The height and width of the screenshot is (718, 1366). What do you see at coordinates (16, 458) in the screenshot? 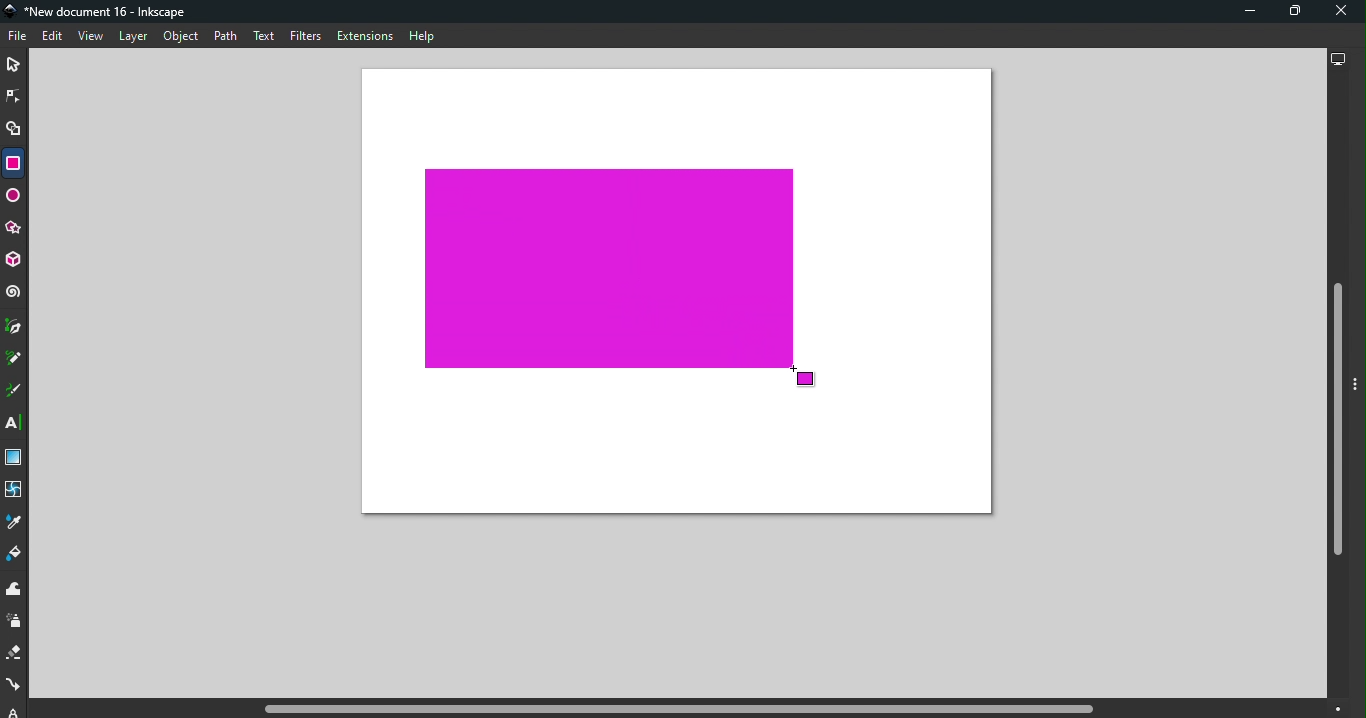
I see `Gradient tool` at bounding box center [16, 458].